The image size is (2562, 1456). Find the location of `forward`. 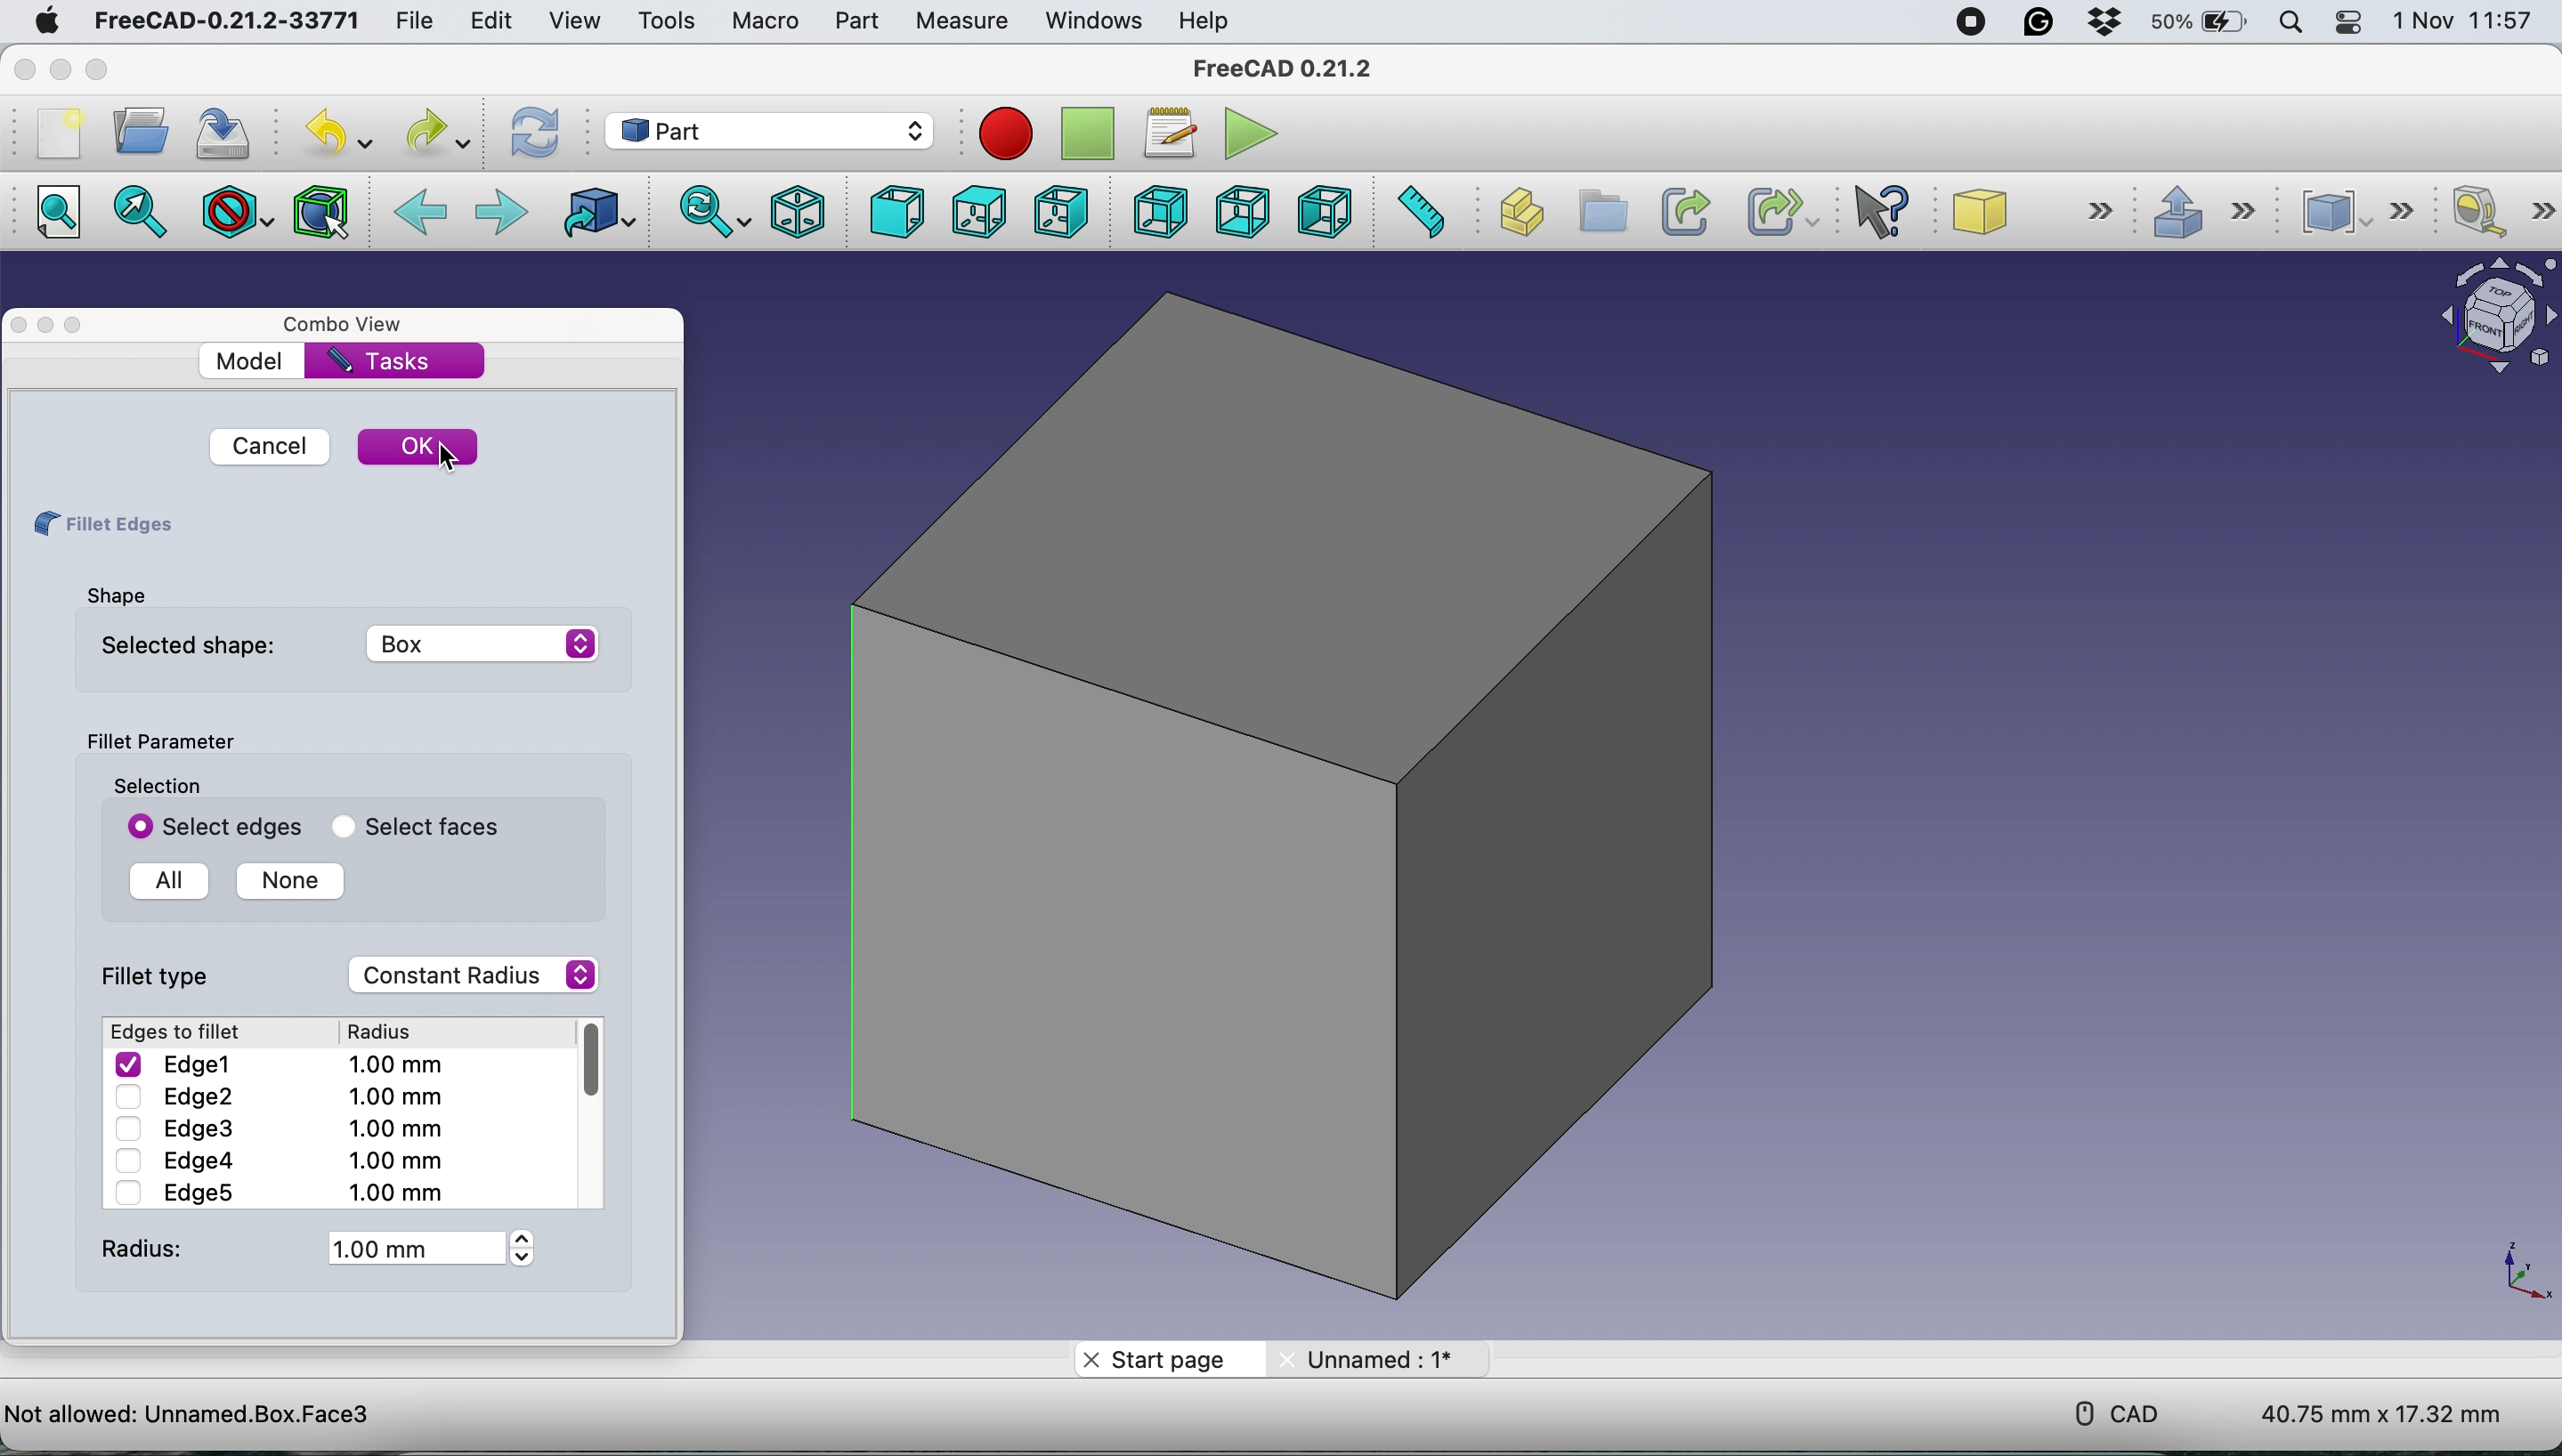

forward is located at coordinates (500, 215).